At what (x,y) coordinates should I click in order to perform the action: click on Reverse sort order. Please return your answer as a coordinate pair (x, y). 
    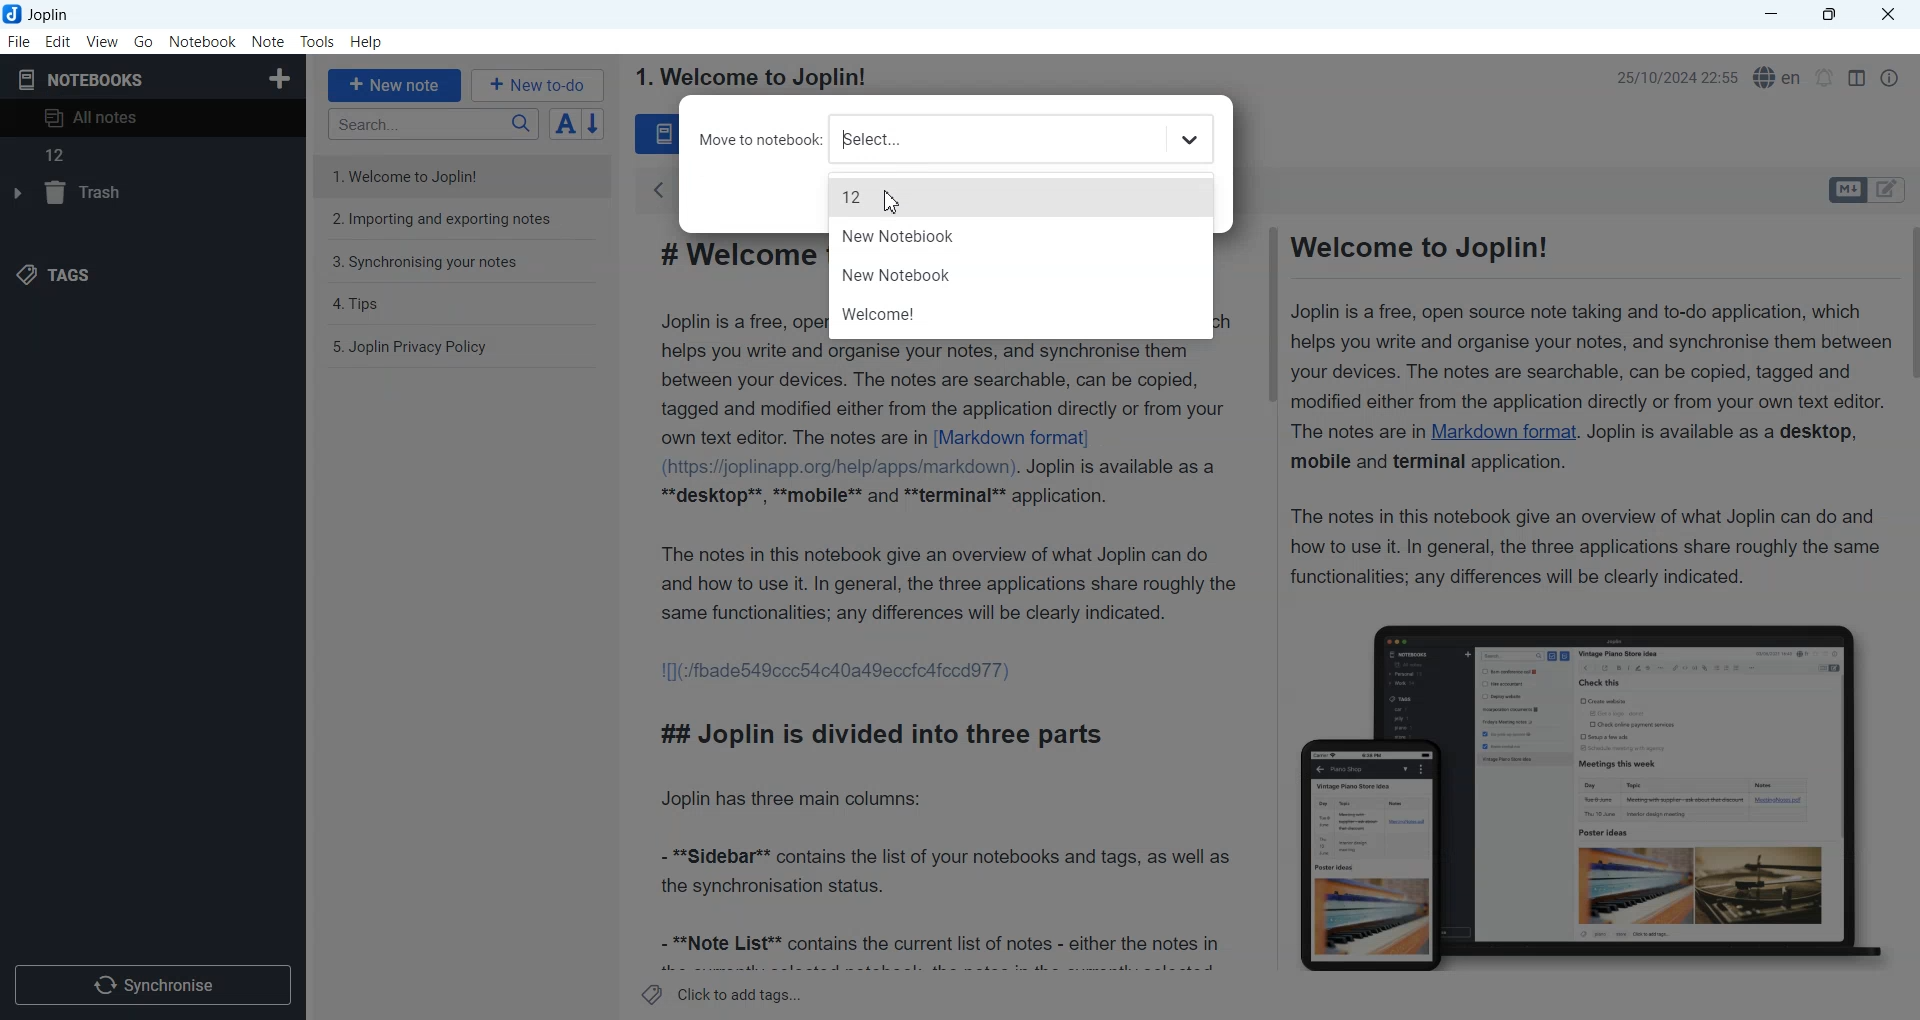
    Looking at the image, I should click on (596, 124).